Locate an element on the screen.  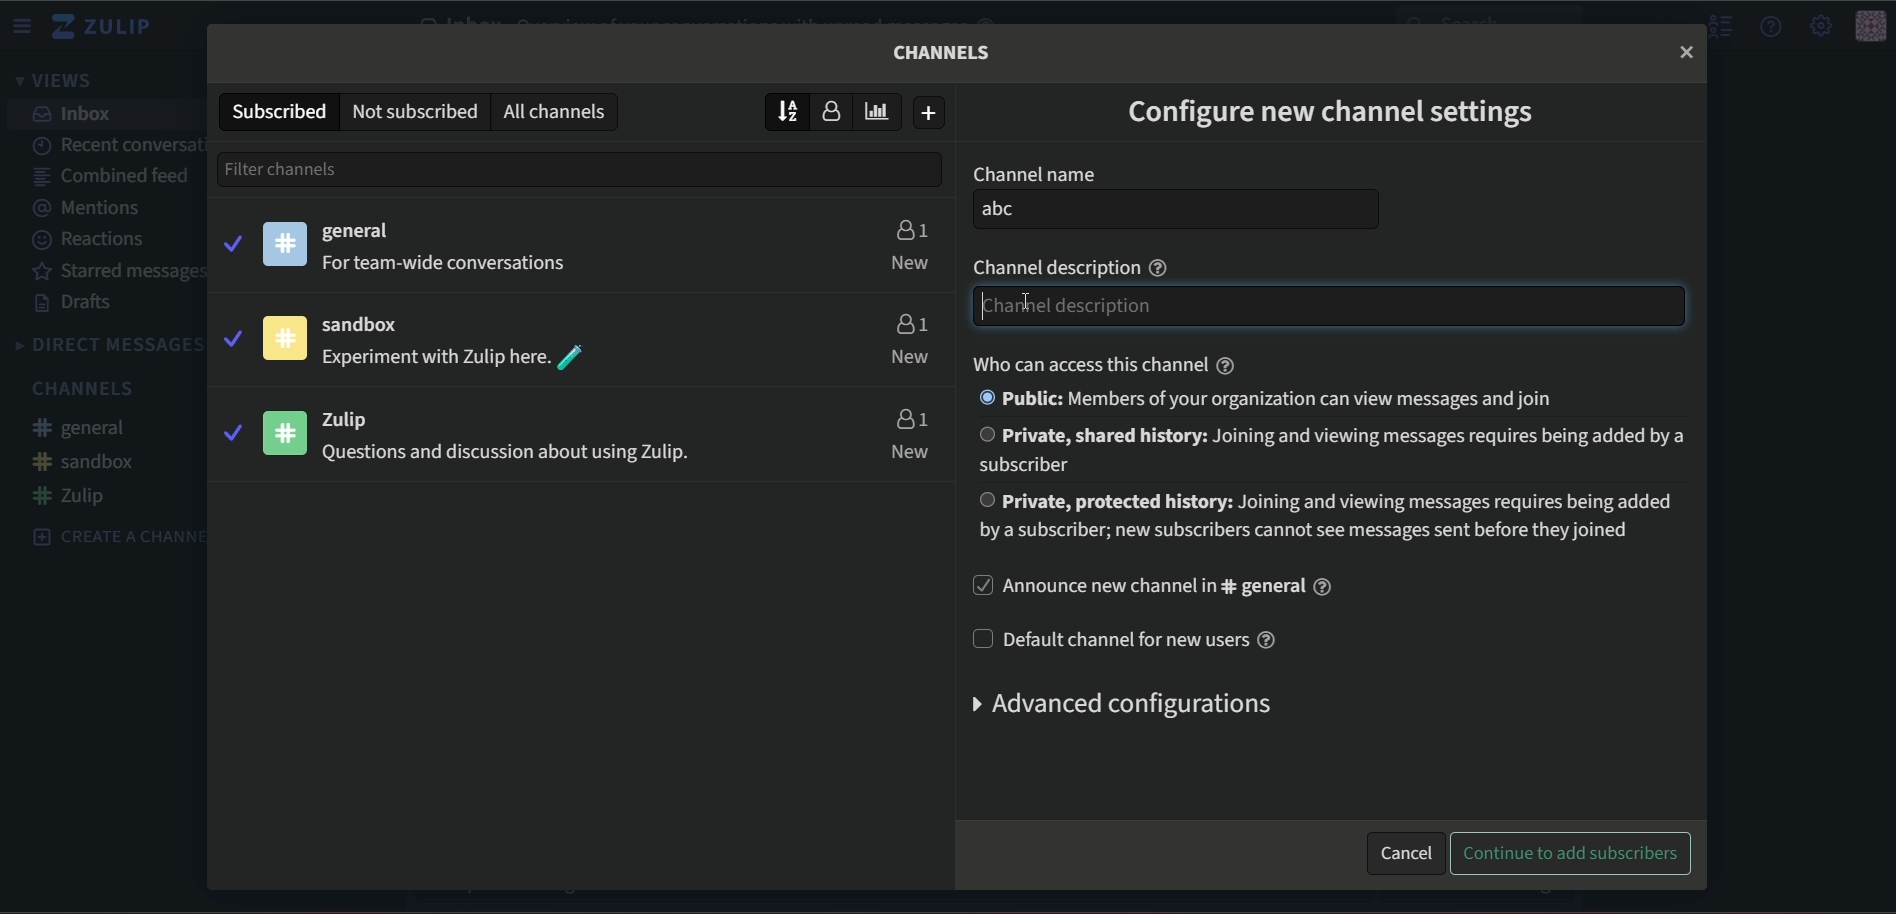
views is located at coordinates (60, 82).